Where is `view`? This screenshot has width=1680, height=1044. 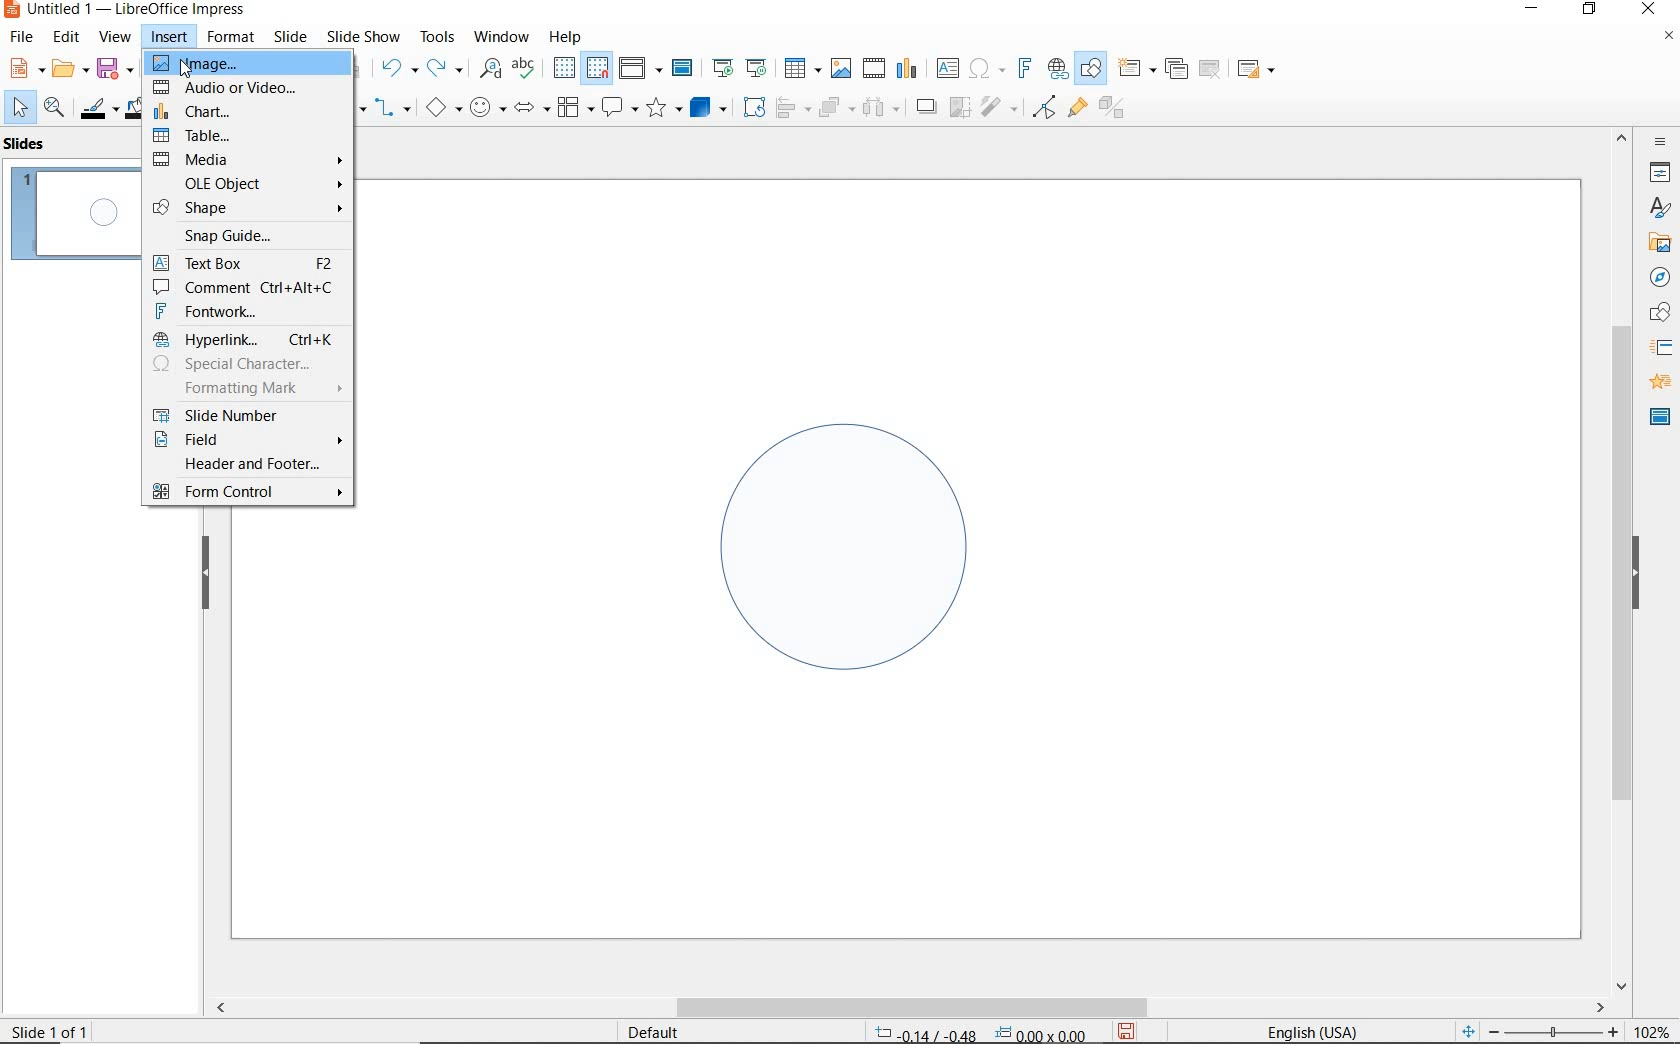 view is located at coordinates (115, 37).